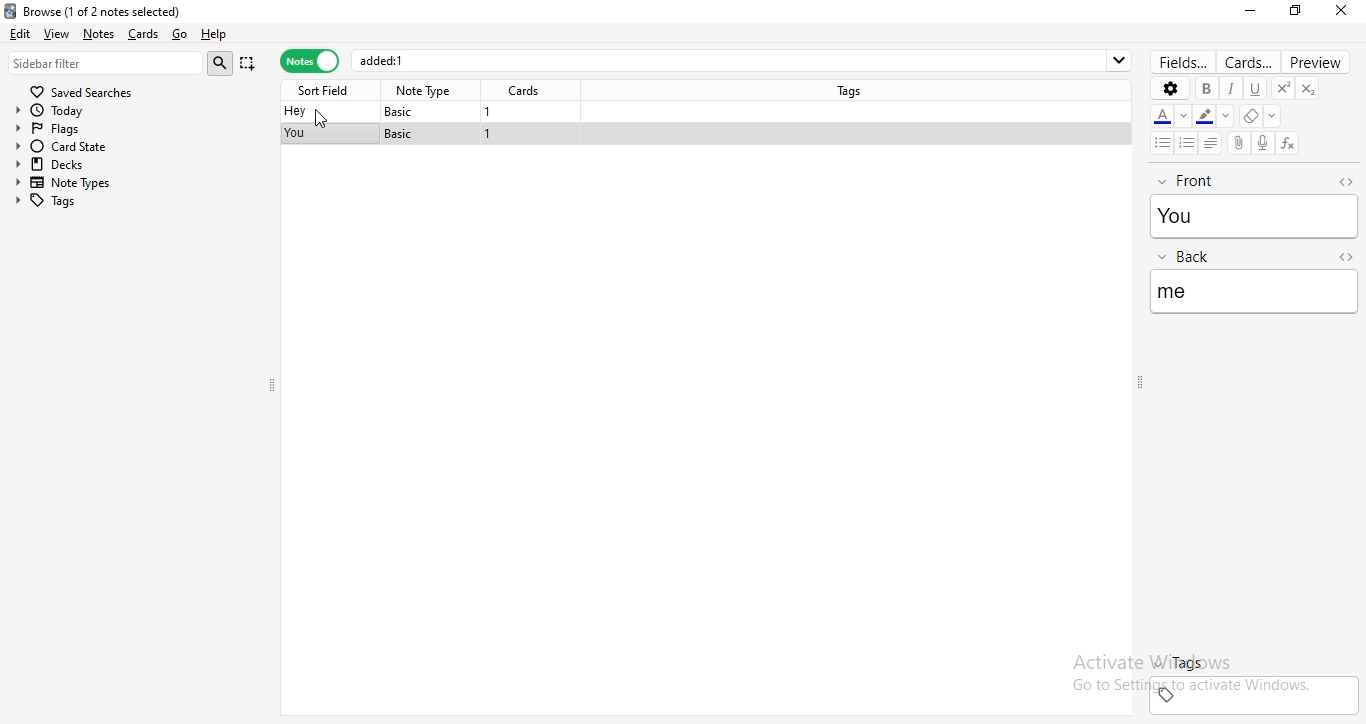 The height and width of the screenshot is (724, 1366). Describe the element at coordinates (1254, 292) in the screenshot. I see `me` at that location.